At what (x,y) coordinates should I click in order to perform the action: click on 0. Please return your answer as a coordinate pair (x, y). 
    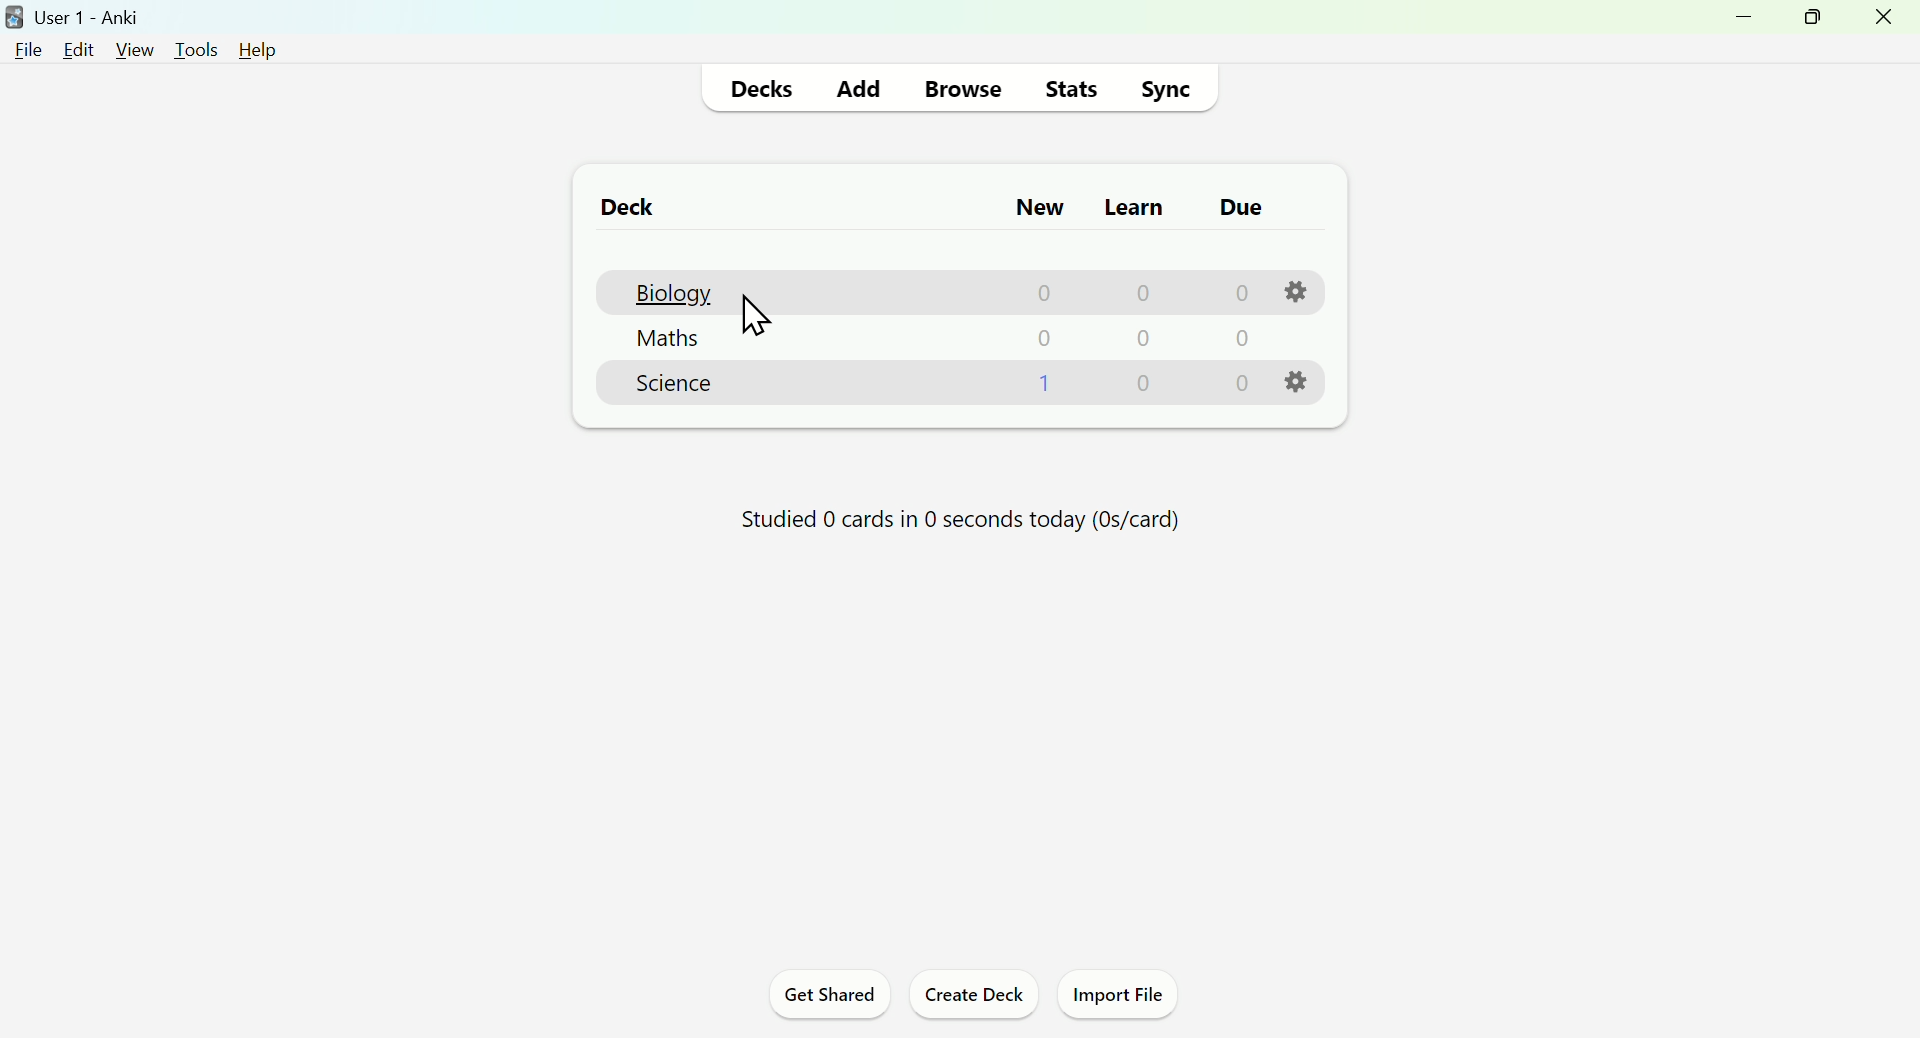
    Looking at the image, I should click on (1236, 293).